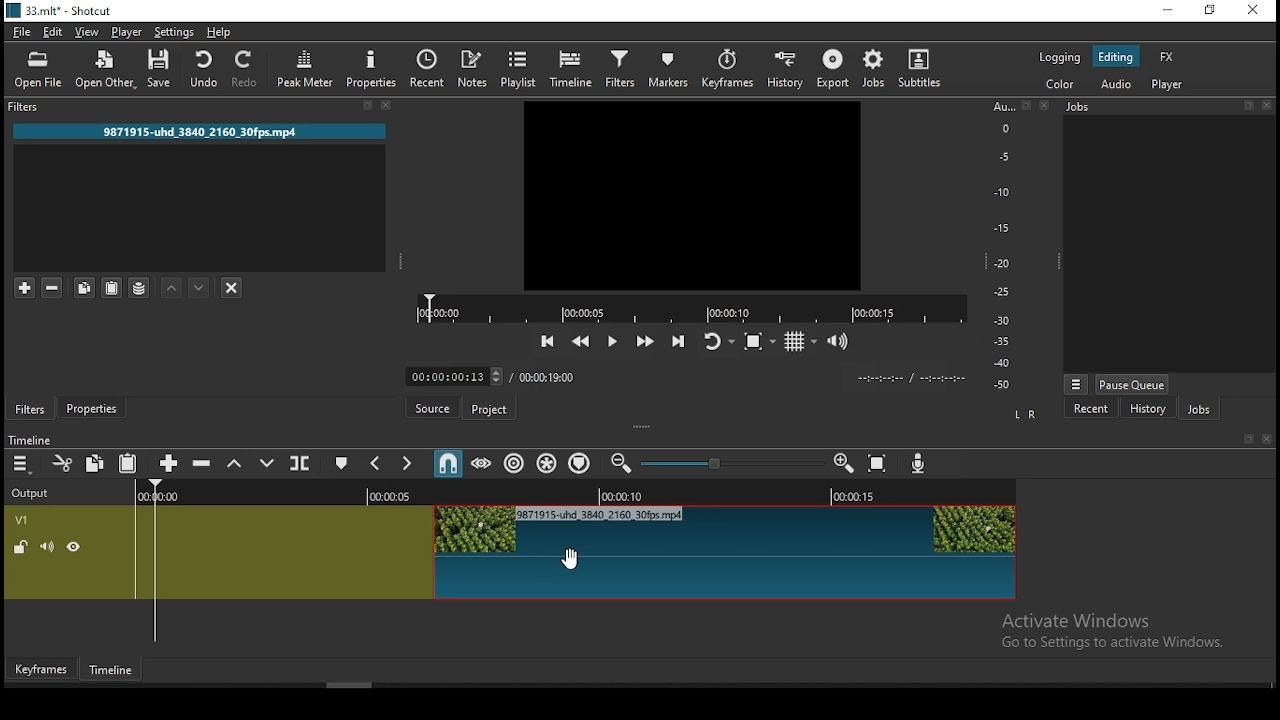 Image resolution: width=1280 pixels, height=720 pixels. What do you see at coordinates (39, 495) in the screenshot?
I see `output` at bounding box center [39, 495].